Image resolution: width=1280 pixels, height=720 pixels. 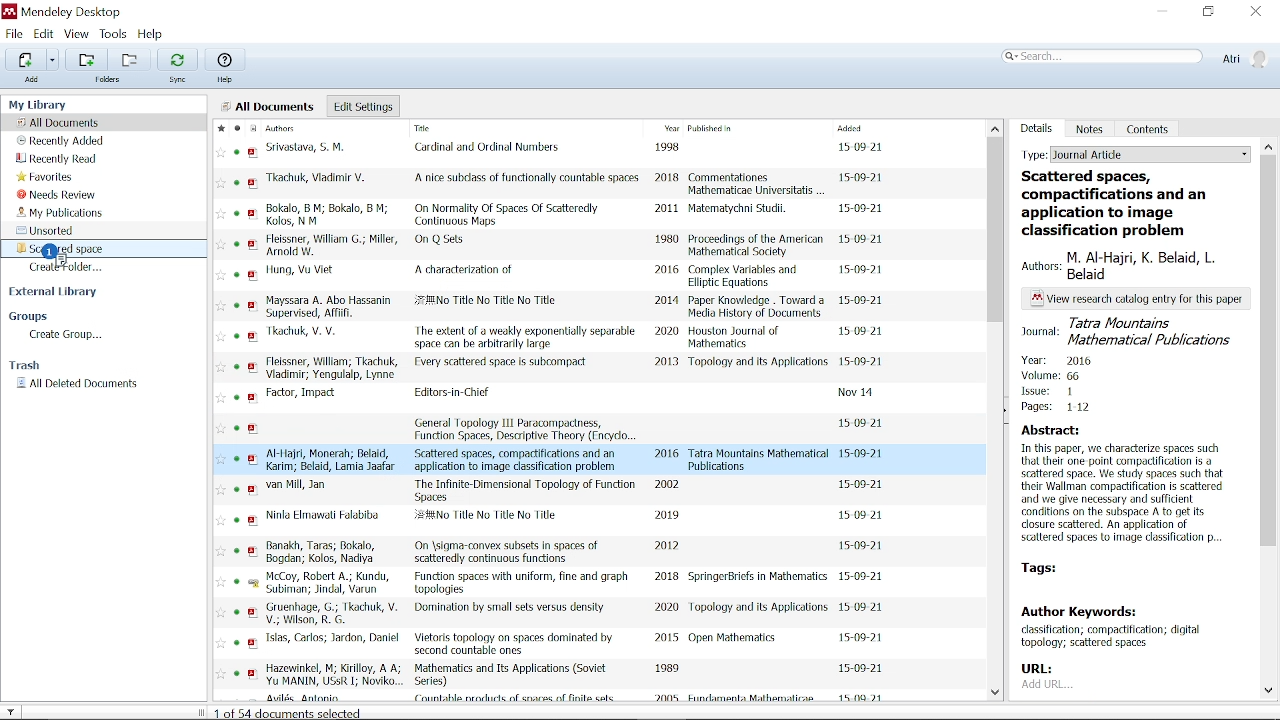 What do you see at coordinates (59, 212) in the screenshot?
I see `My publications` at bounding box center [59, 212].